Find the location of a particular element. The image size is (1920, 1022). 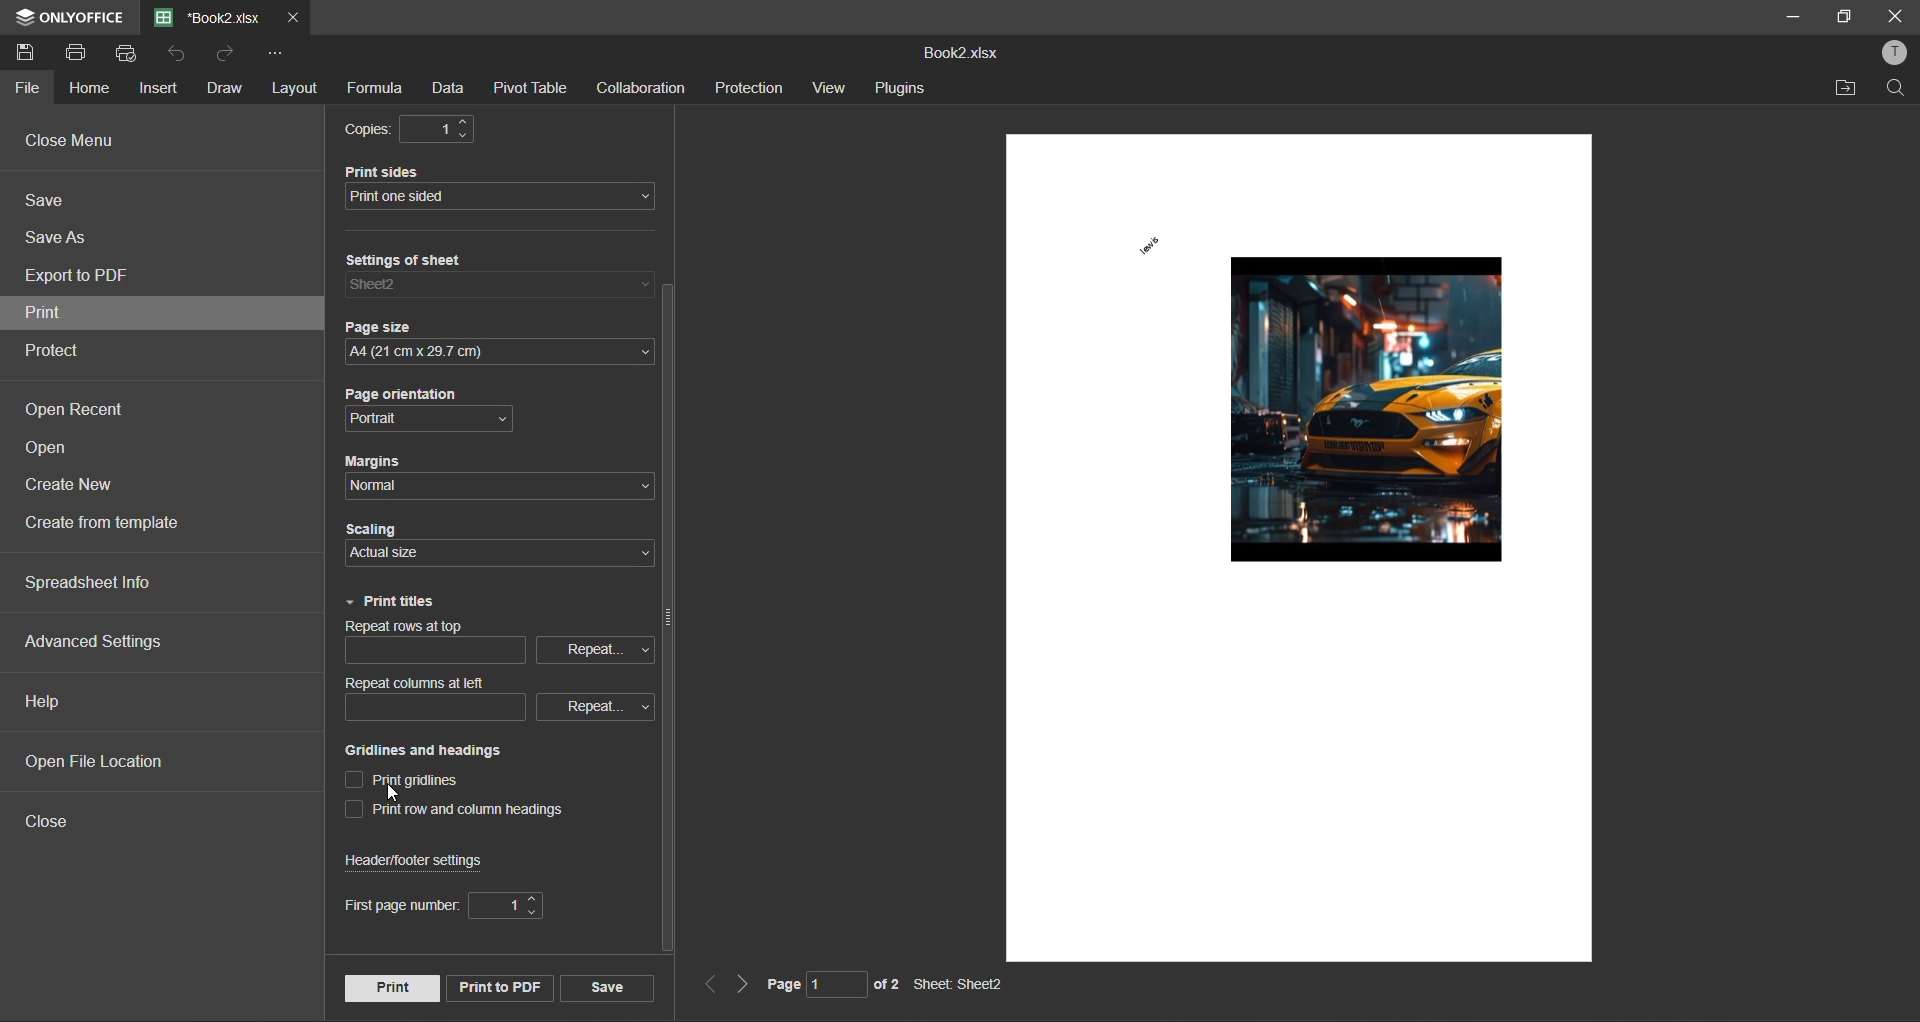

page size is located at coordinates (390, 325).